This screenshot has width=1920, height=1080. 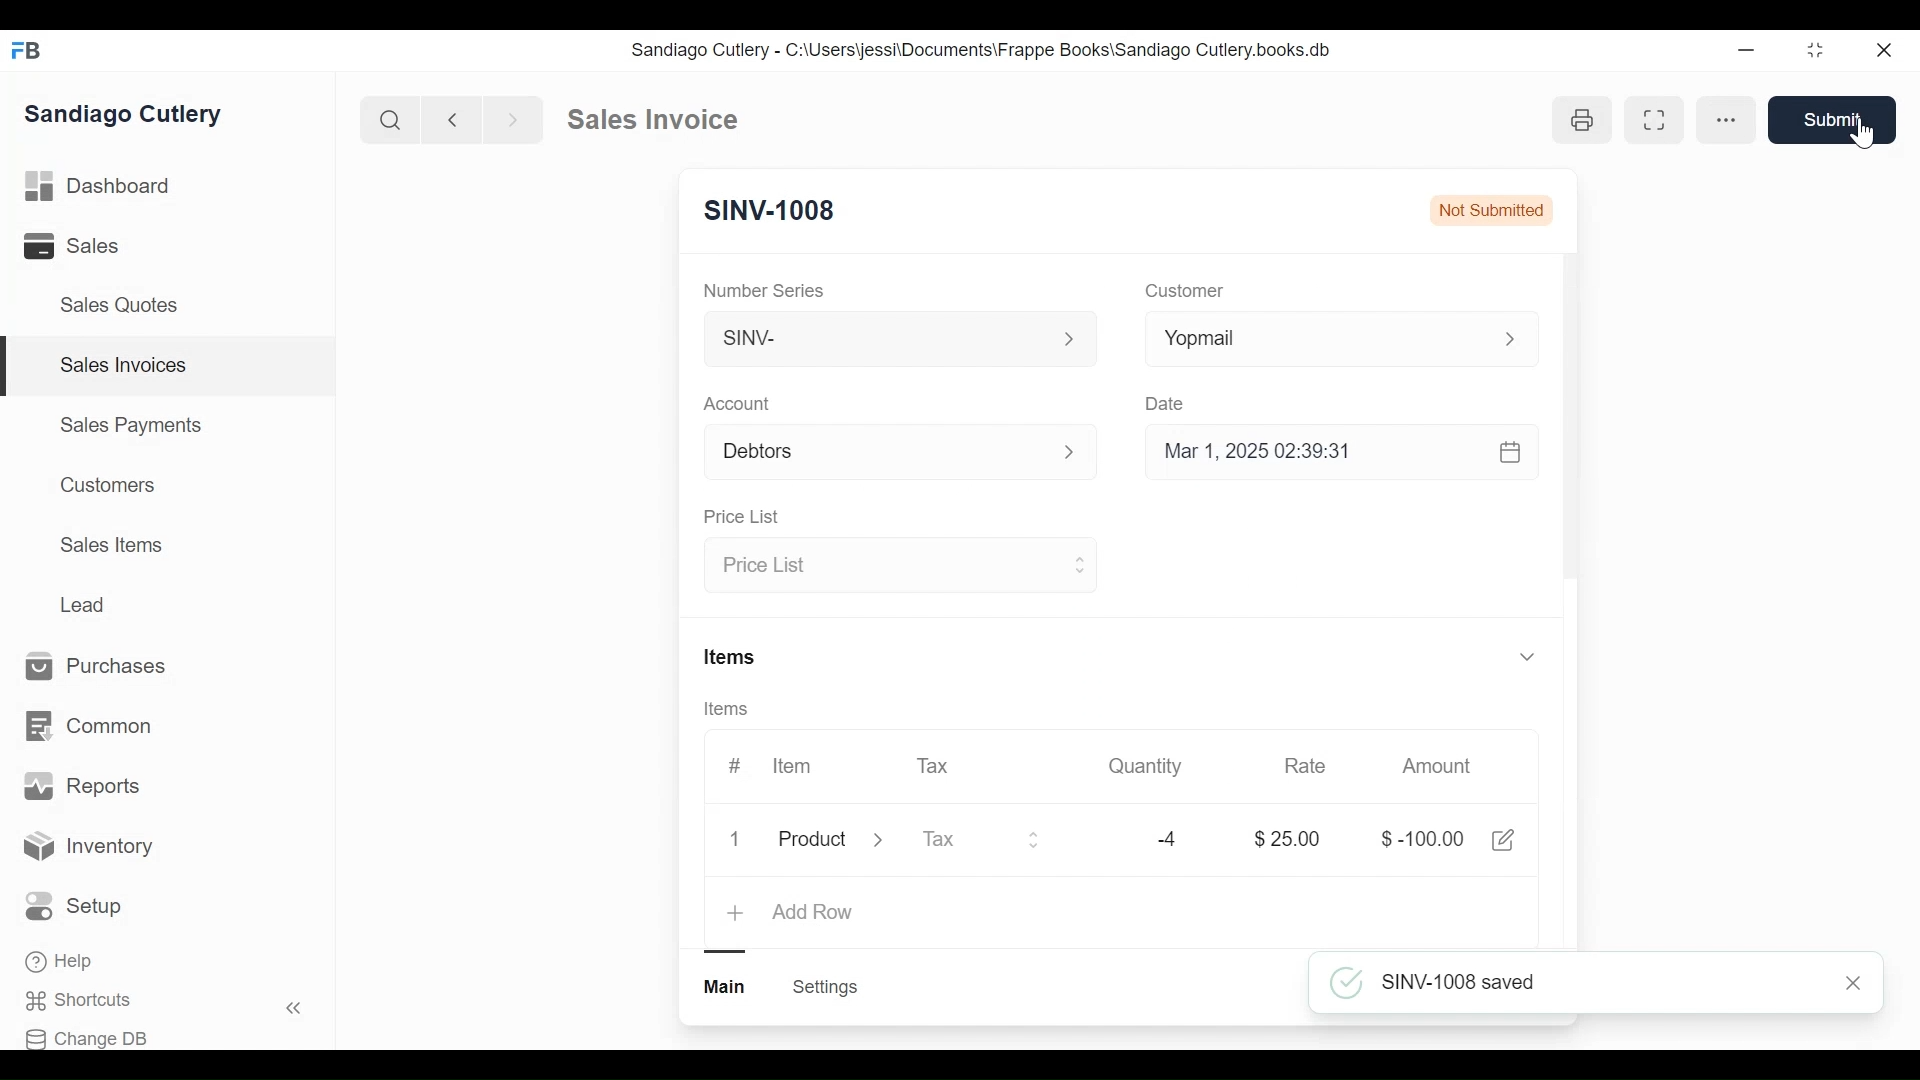 What do you see at coordinates (1337, 450) in the screenshot?
I see ` Mar 1, 2025 02:39:31` at bounding box center [1337, 450].